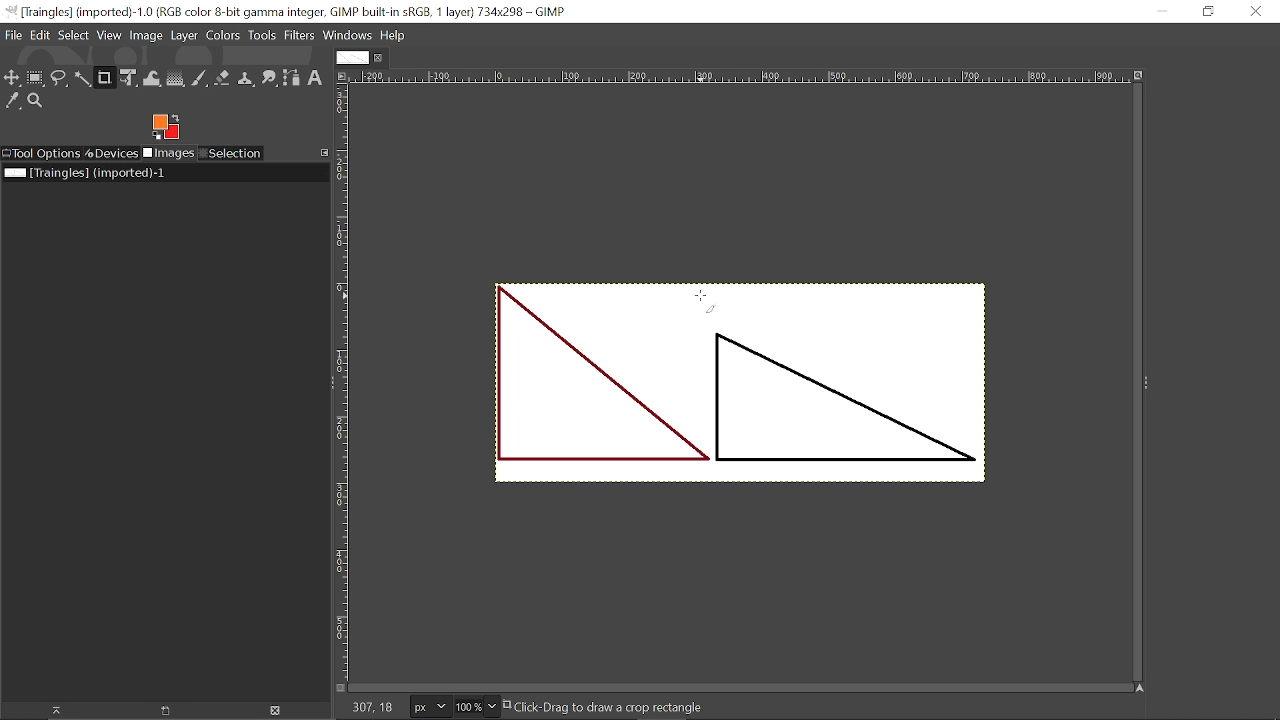 This screenshot has width=1280, height=720. What do you see at coordinates (299, 36) in the screenshot?
I see `Filters` at bounding box center [299, 36].